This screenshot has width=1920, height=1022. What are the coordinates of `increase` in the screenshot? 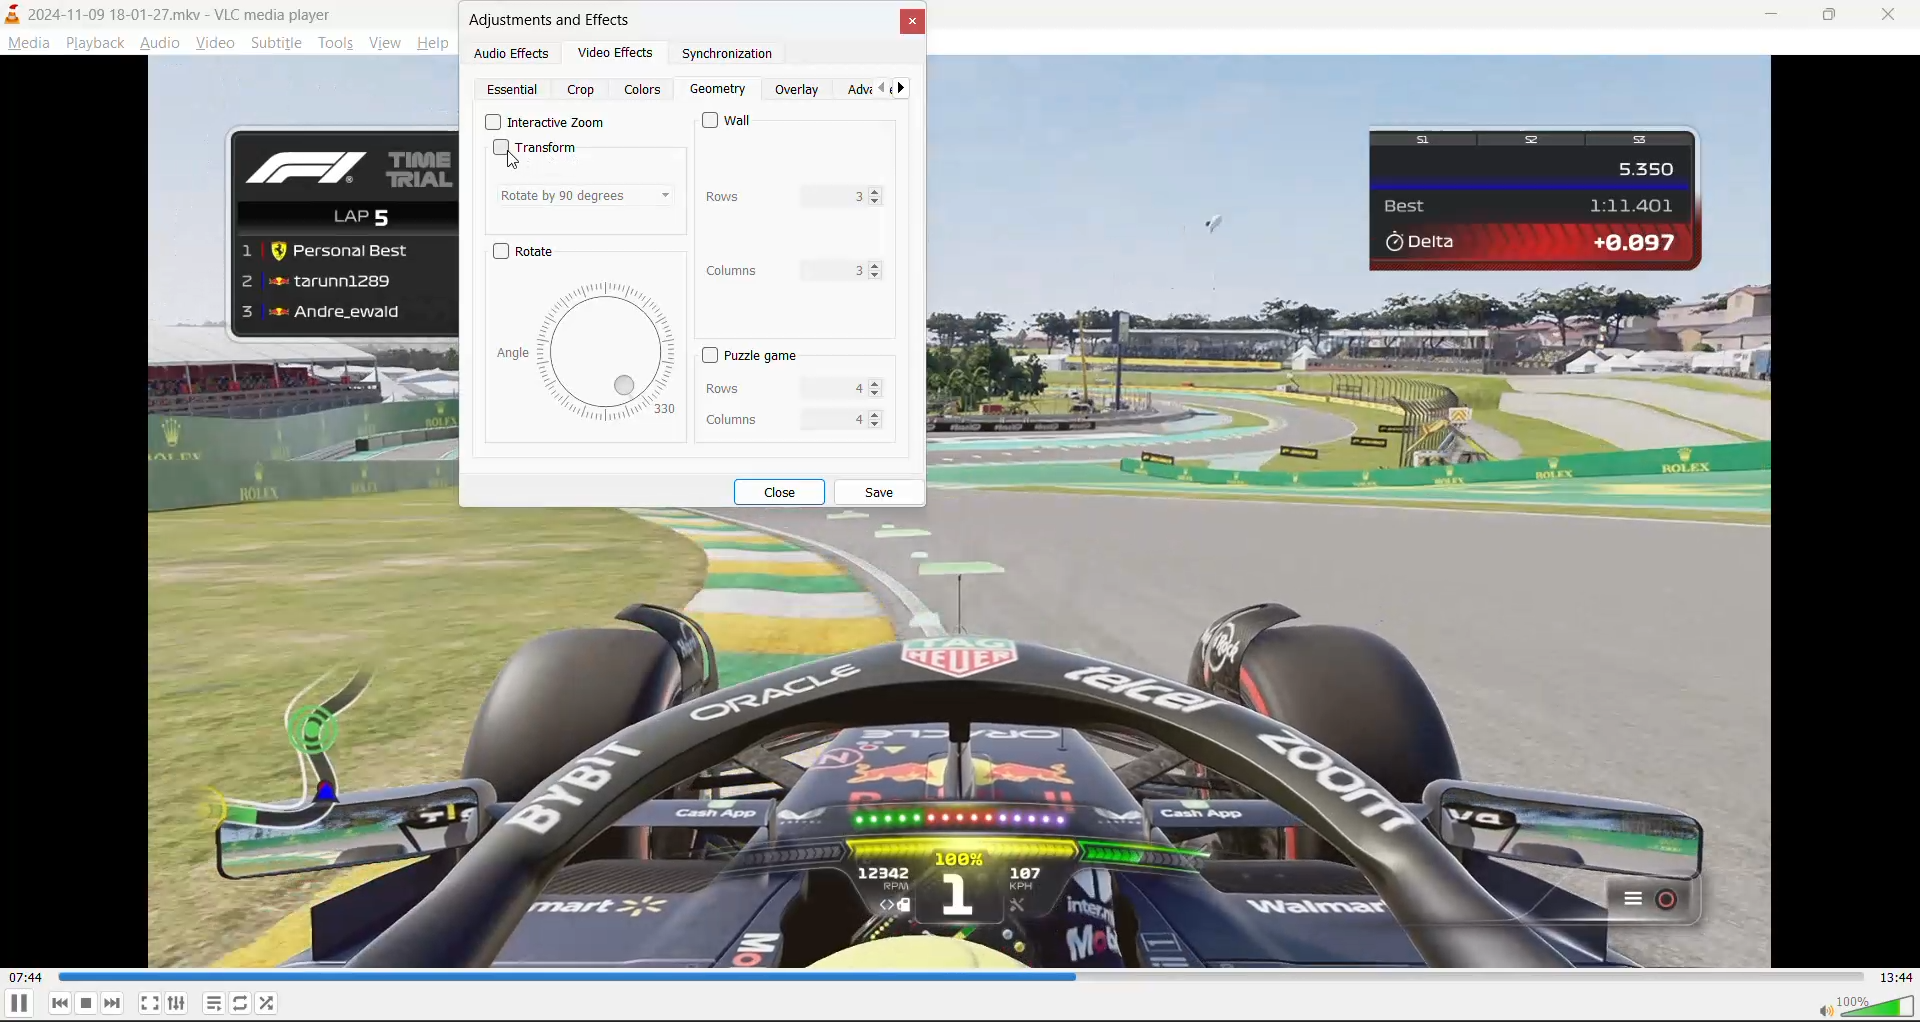 It's located at (878, 415).